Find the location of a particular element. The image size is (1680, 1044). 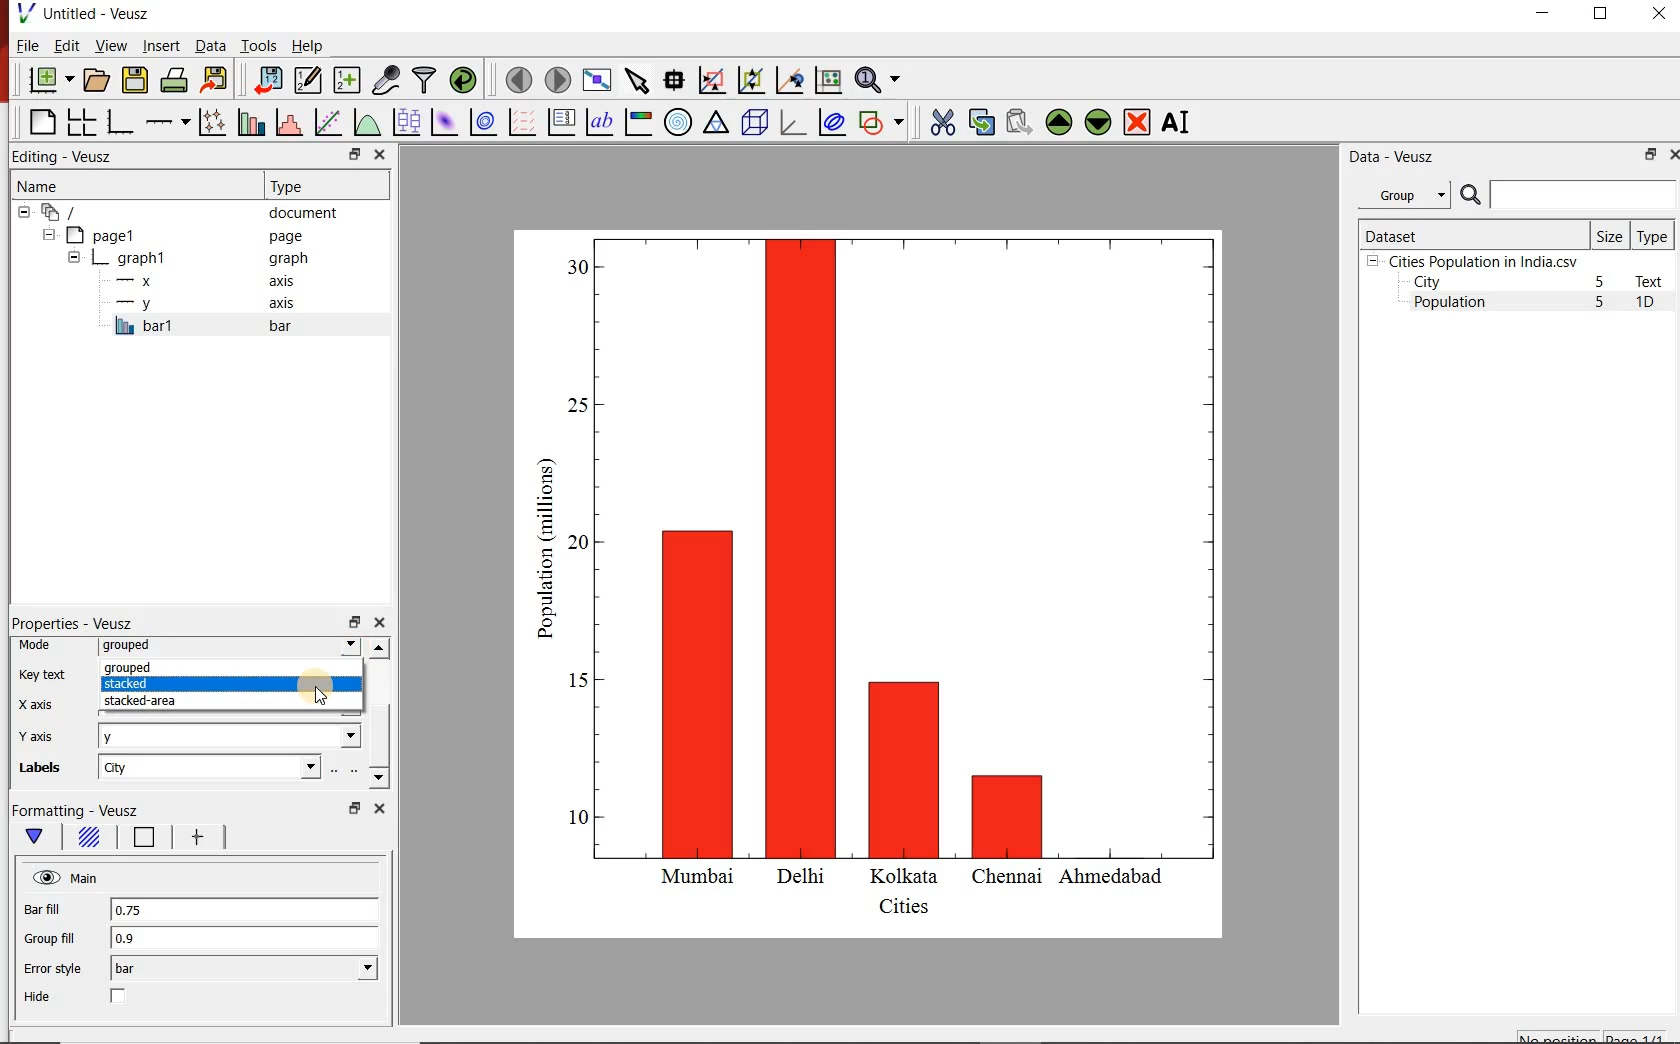

File is located at coordinates (28, 45).